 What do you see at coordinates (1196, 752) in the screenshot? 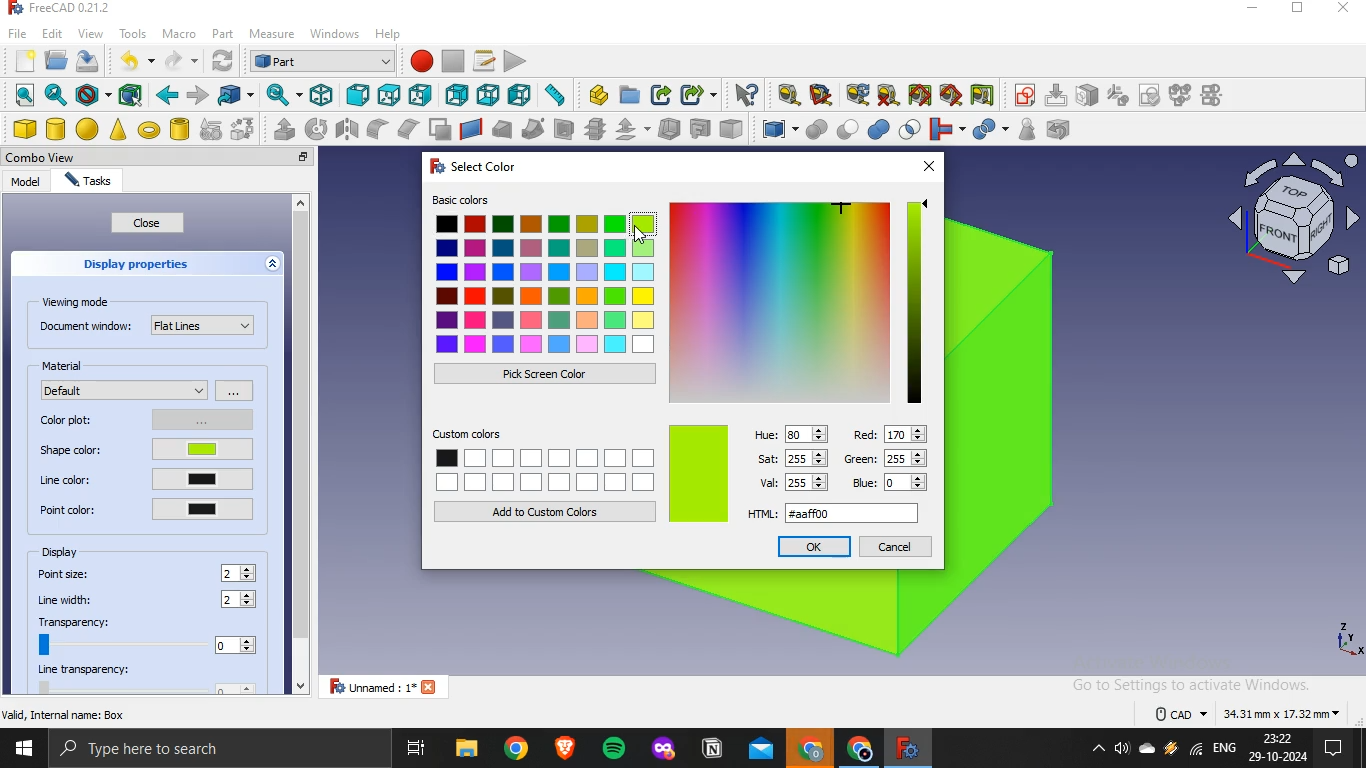
I see `wifi` at bounding box center [1196, 752].